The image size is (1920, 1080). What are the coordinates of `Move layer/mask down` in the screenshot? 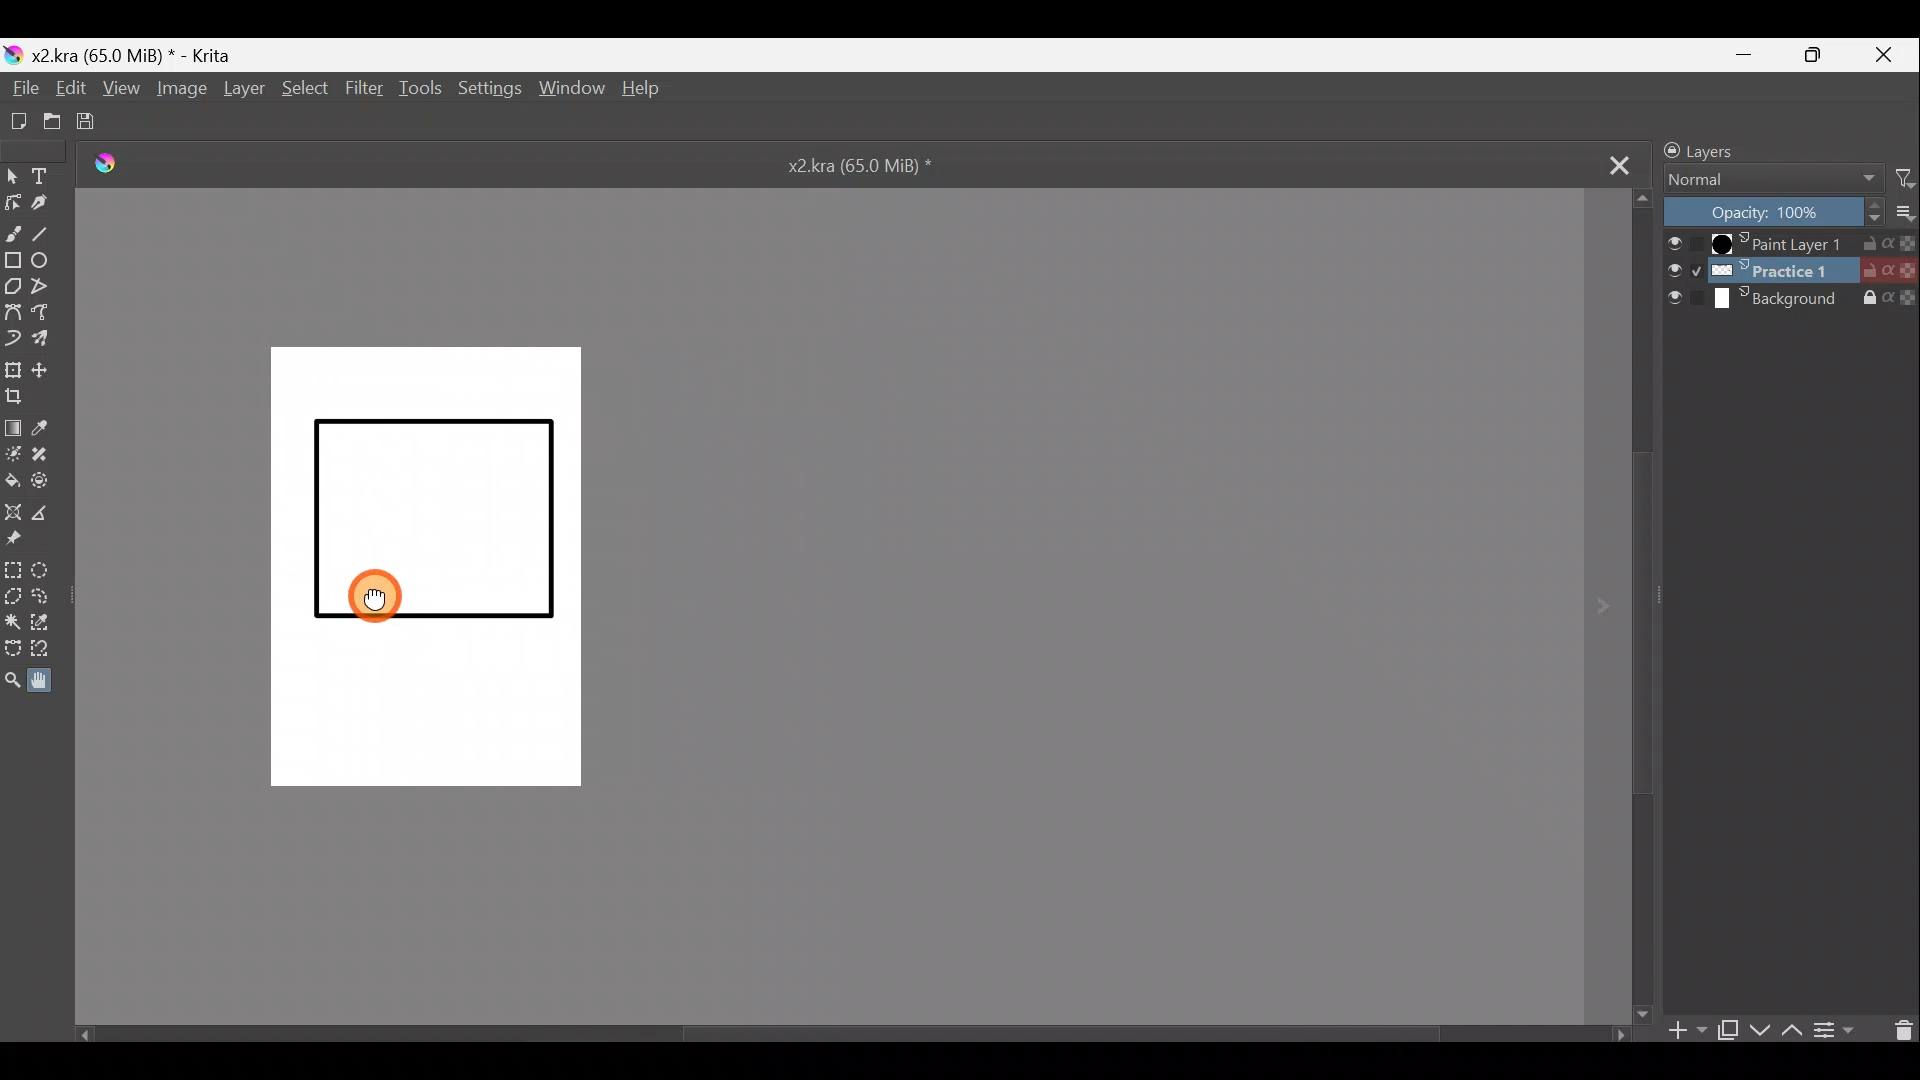 It's located at (1757, 1030).